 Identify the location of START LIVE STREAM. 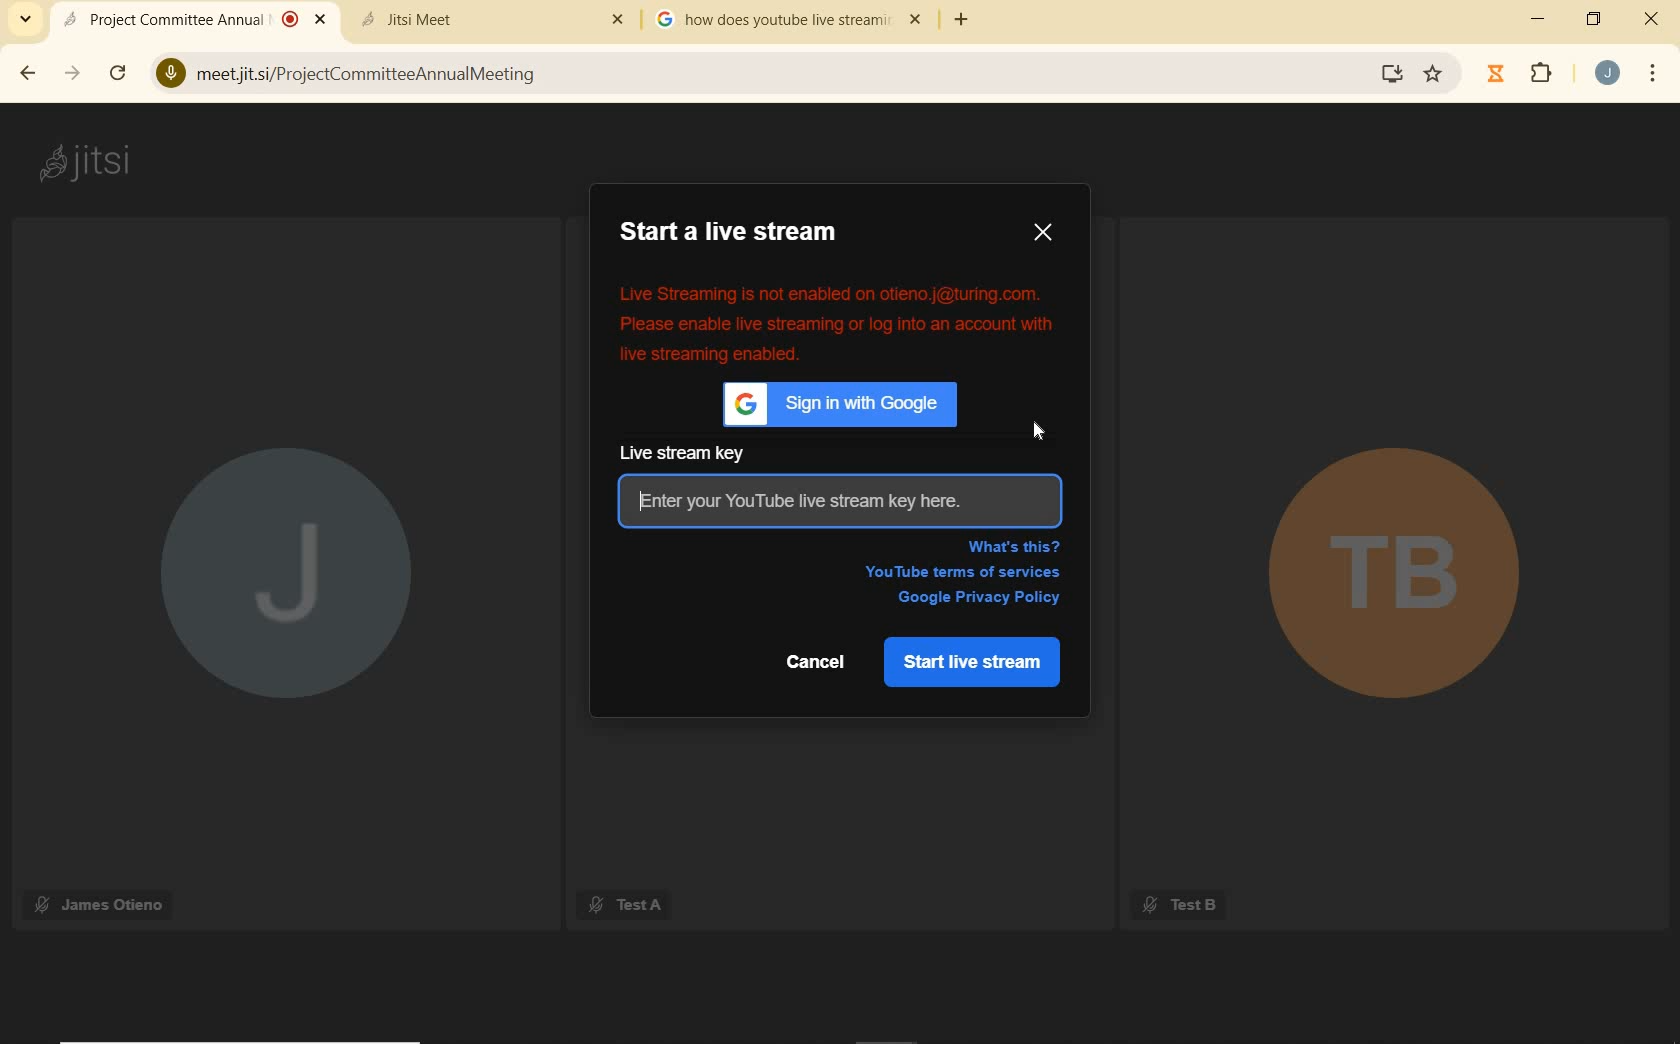
(976, 662).